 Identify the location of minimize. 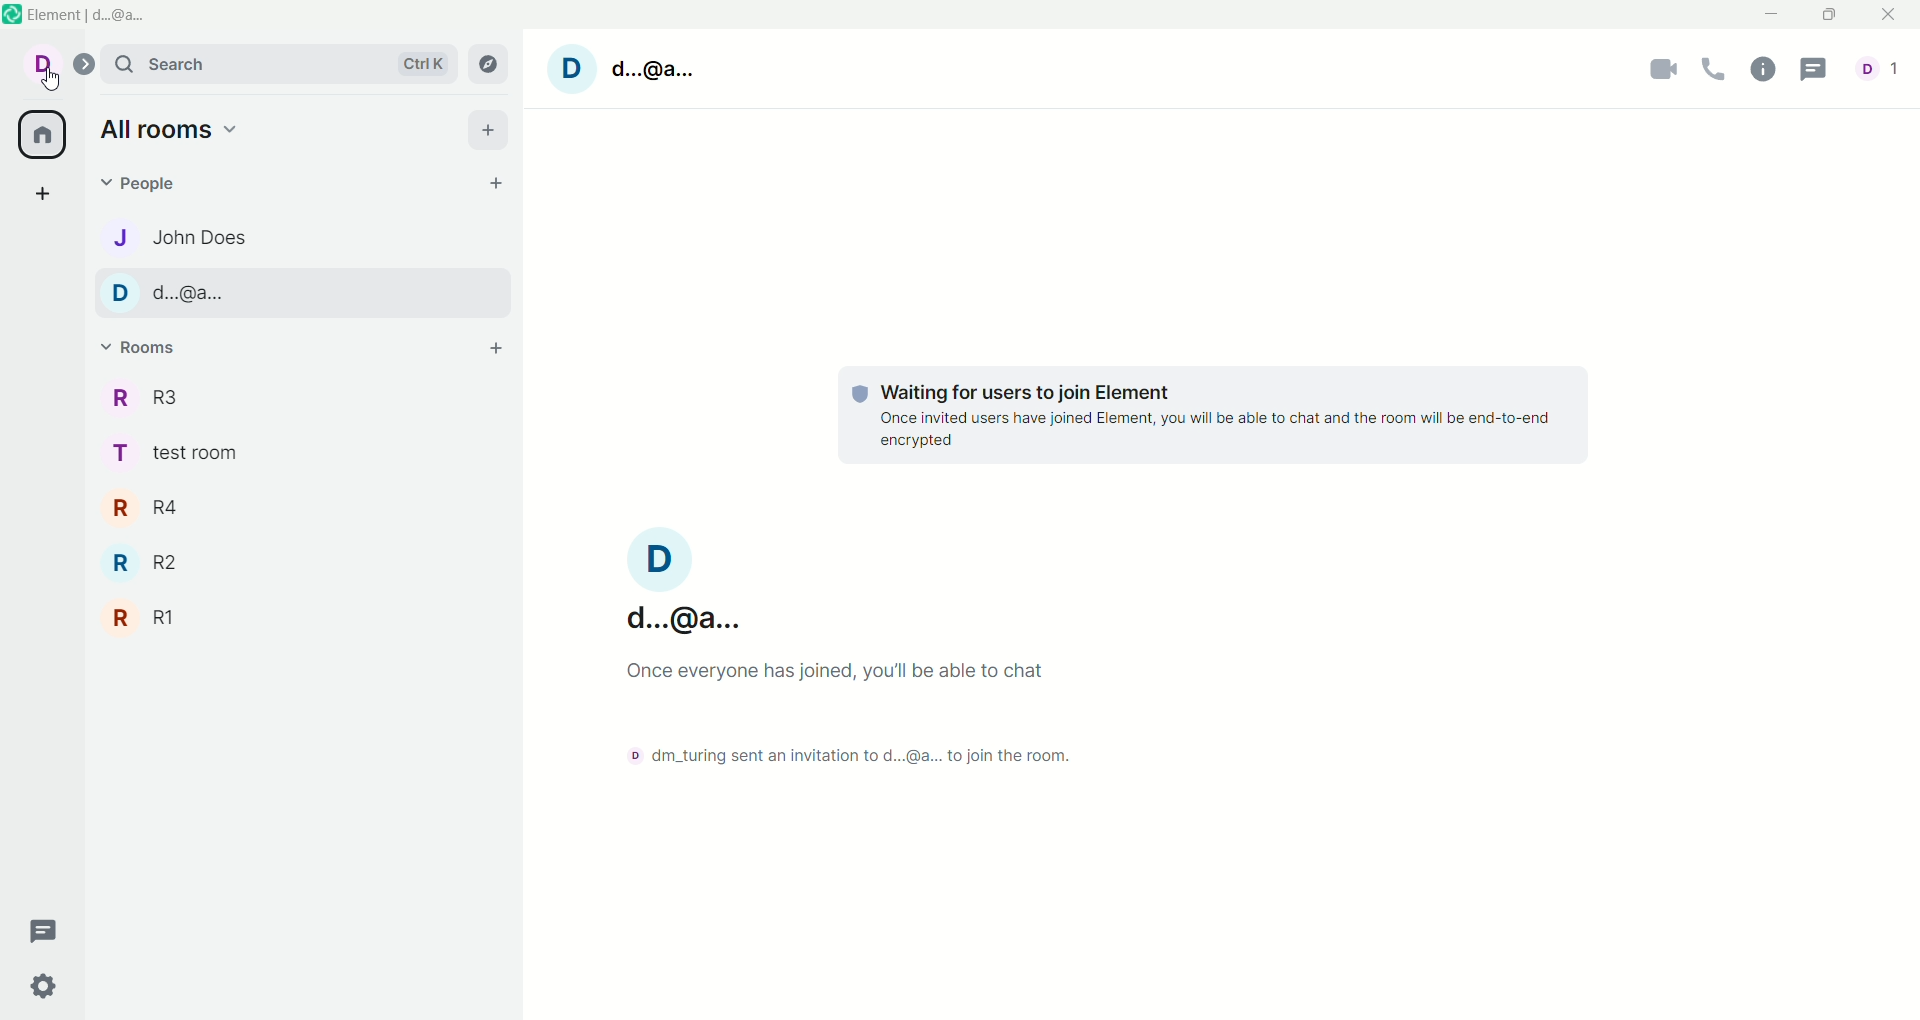
(1773, 17).